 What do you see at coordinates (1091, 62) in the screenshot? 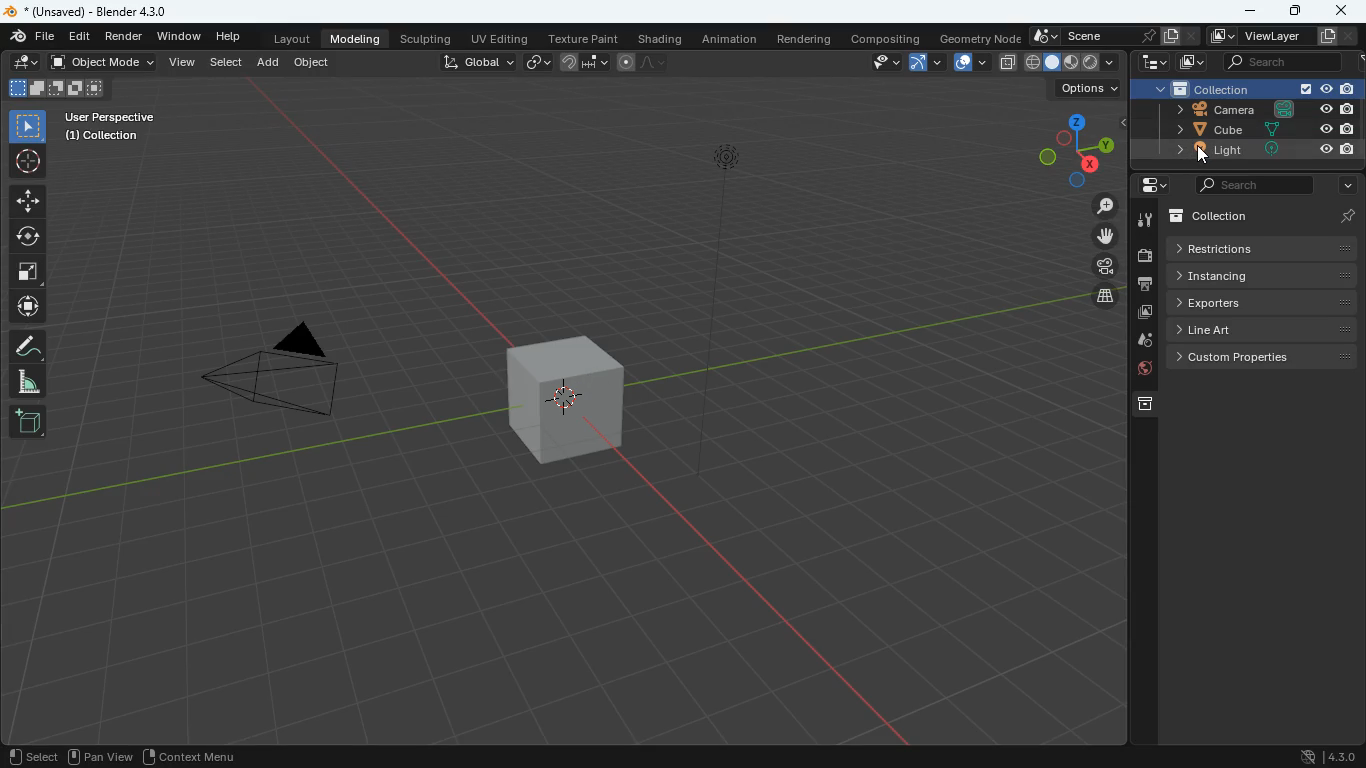
I see `empty` at bounding box center [1091, 62].